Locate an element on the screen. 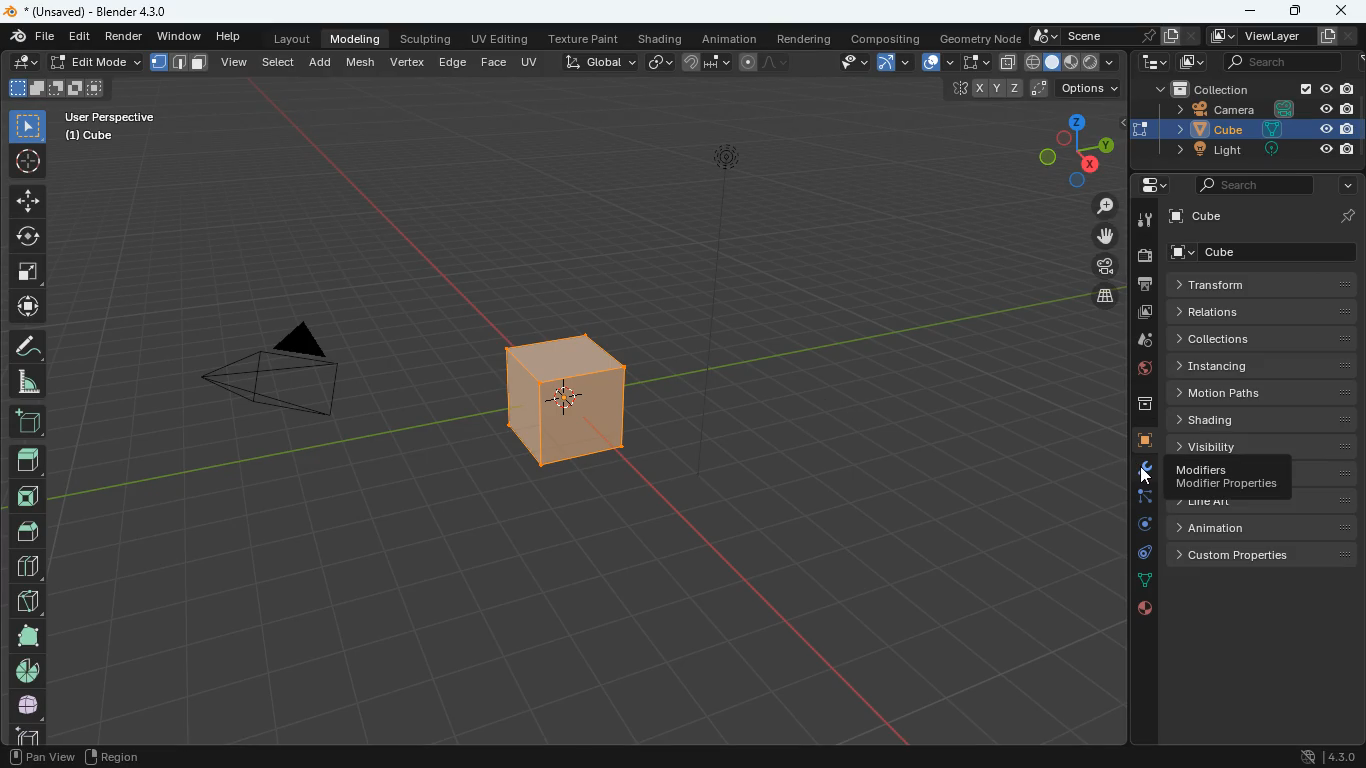  rotation is located at coordinates (1137, 526).